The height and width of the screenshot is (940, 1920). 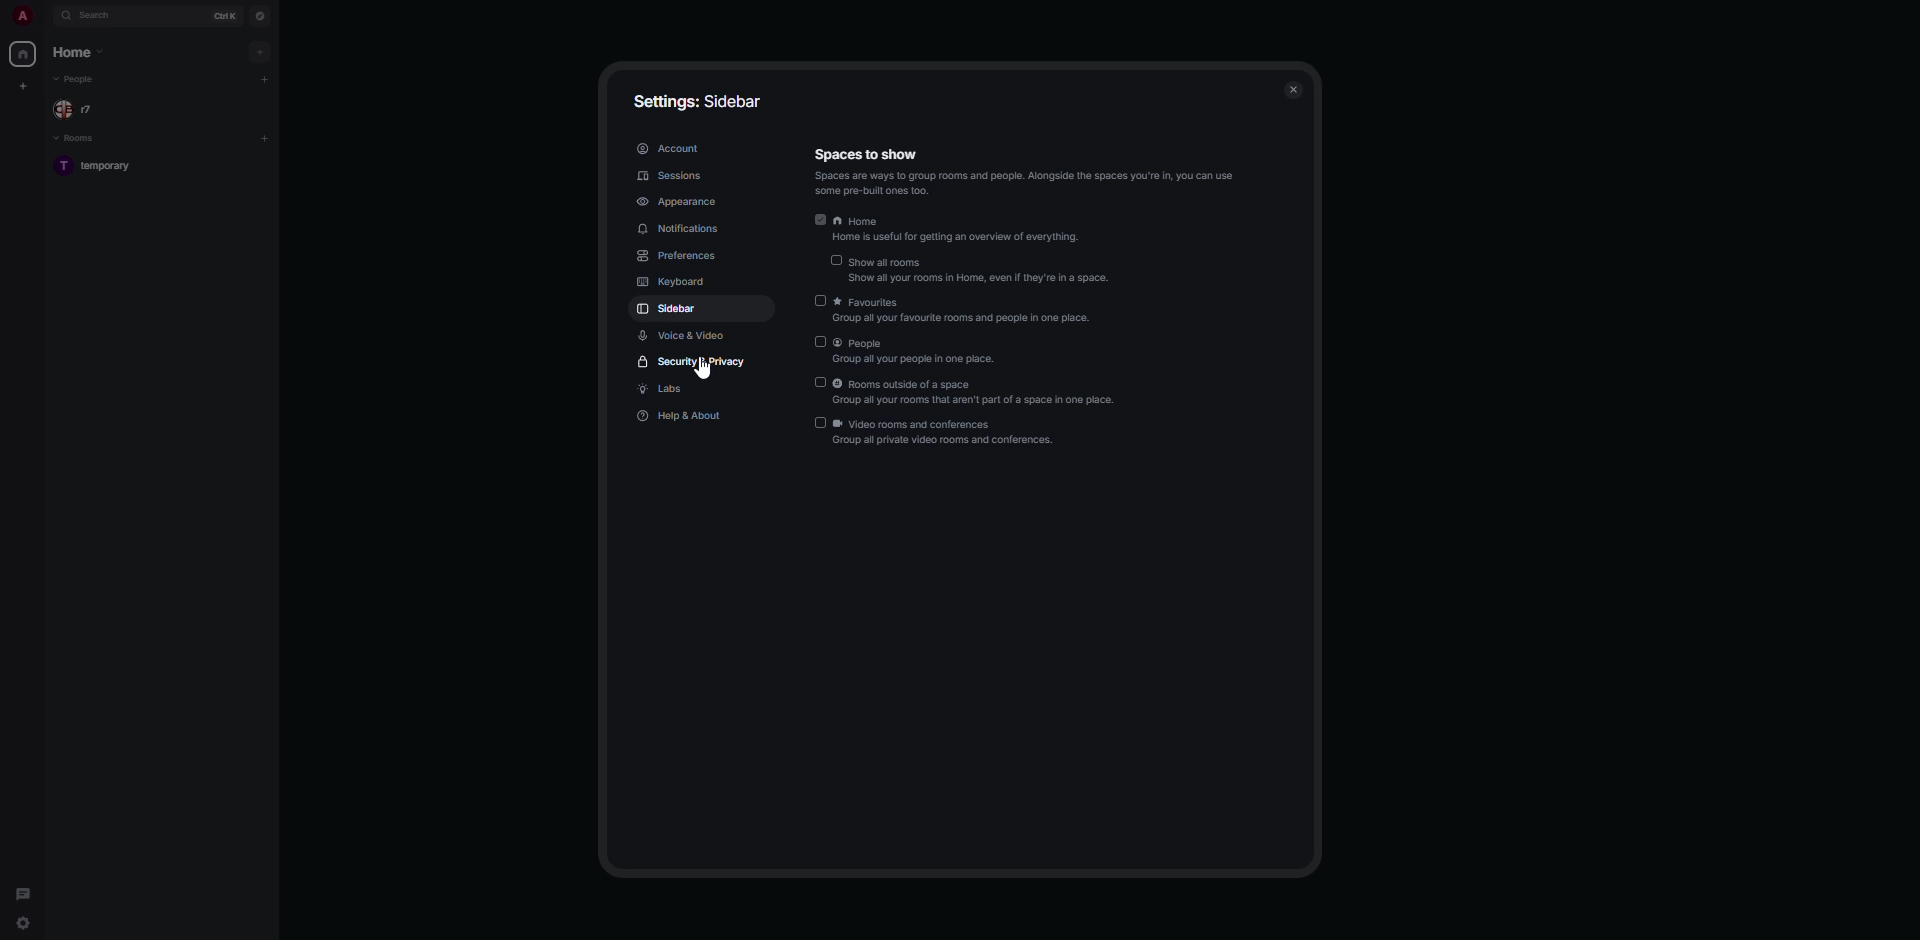 What do you see at coordinates (669, 308) in the screenshot?
I see `sidebar` at bounding box center [669, 308].